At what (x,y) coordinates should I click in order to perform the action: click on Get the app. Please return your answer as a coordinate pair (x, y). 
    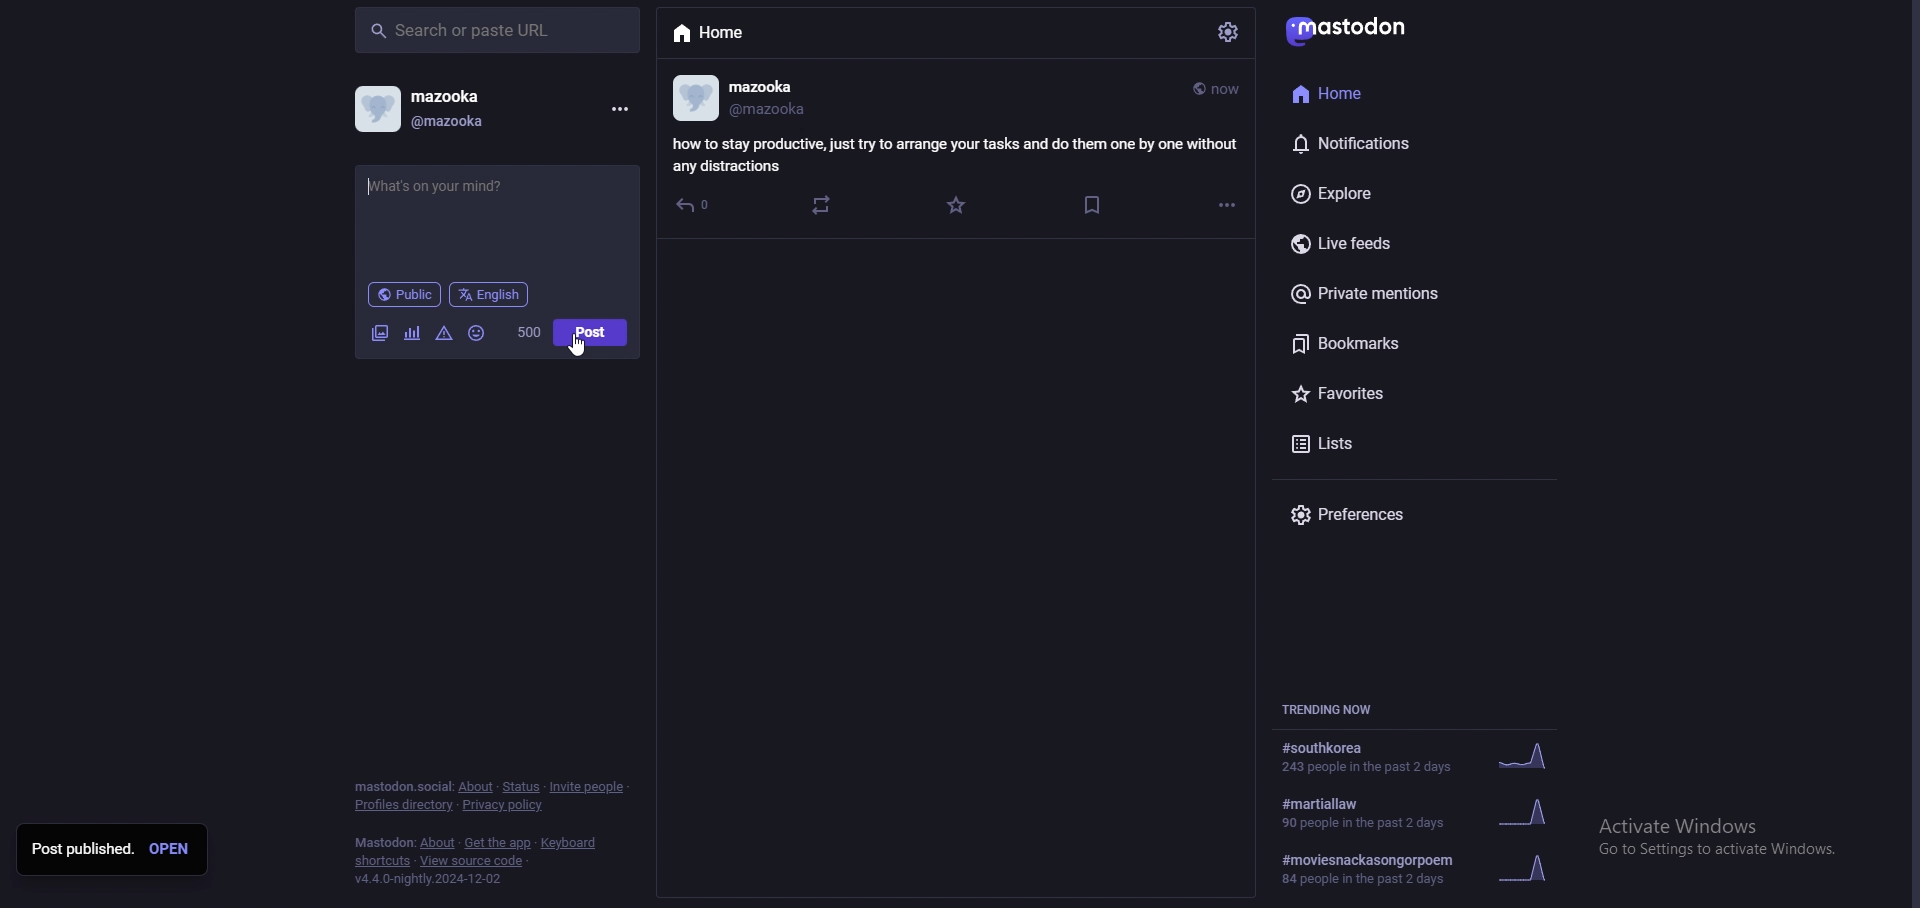
    Looking at the image, I should click on (497, 840).